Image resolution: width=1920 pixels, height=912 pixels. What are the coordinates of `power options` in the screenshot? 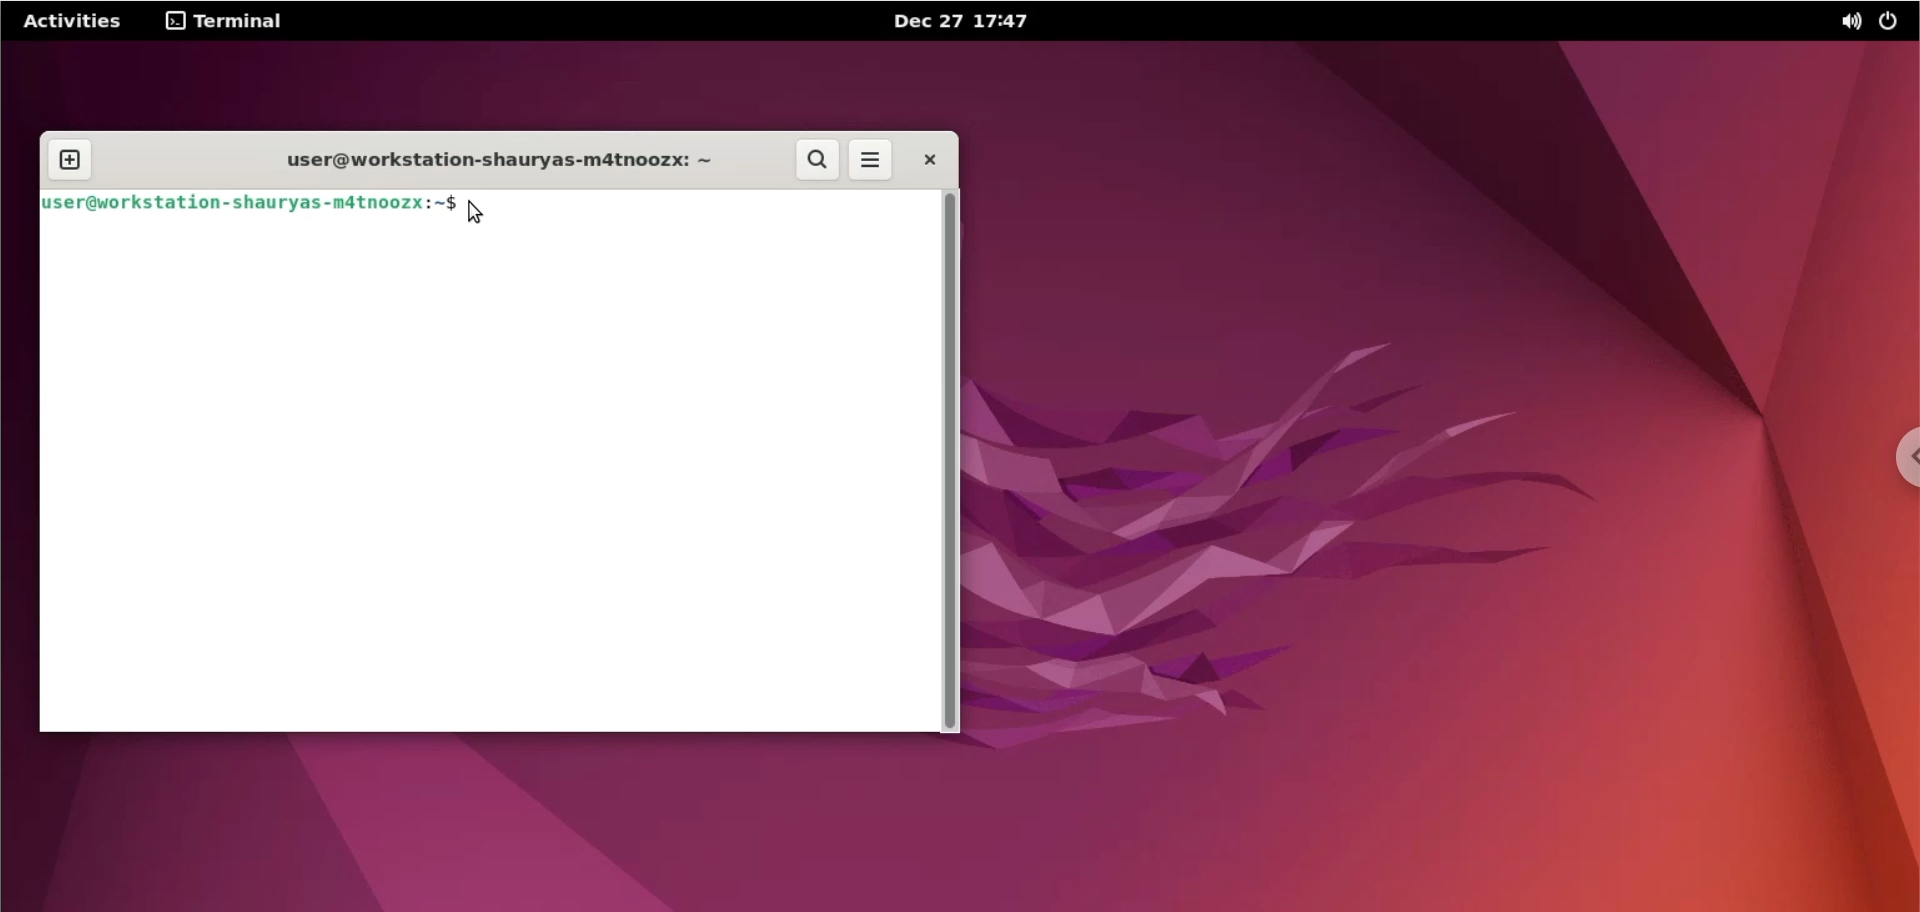 It's located at (1893, 20).